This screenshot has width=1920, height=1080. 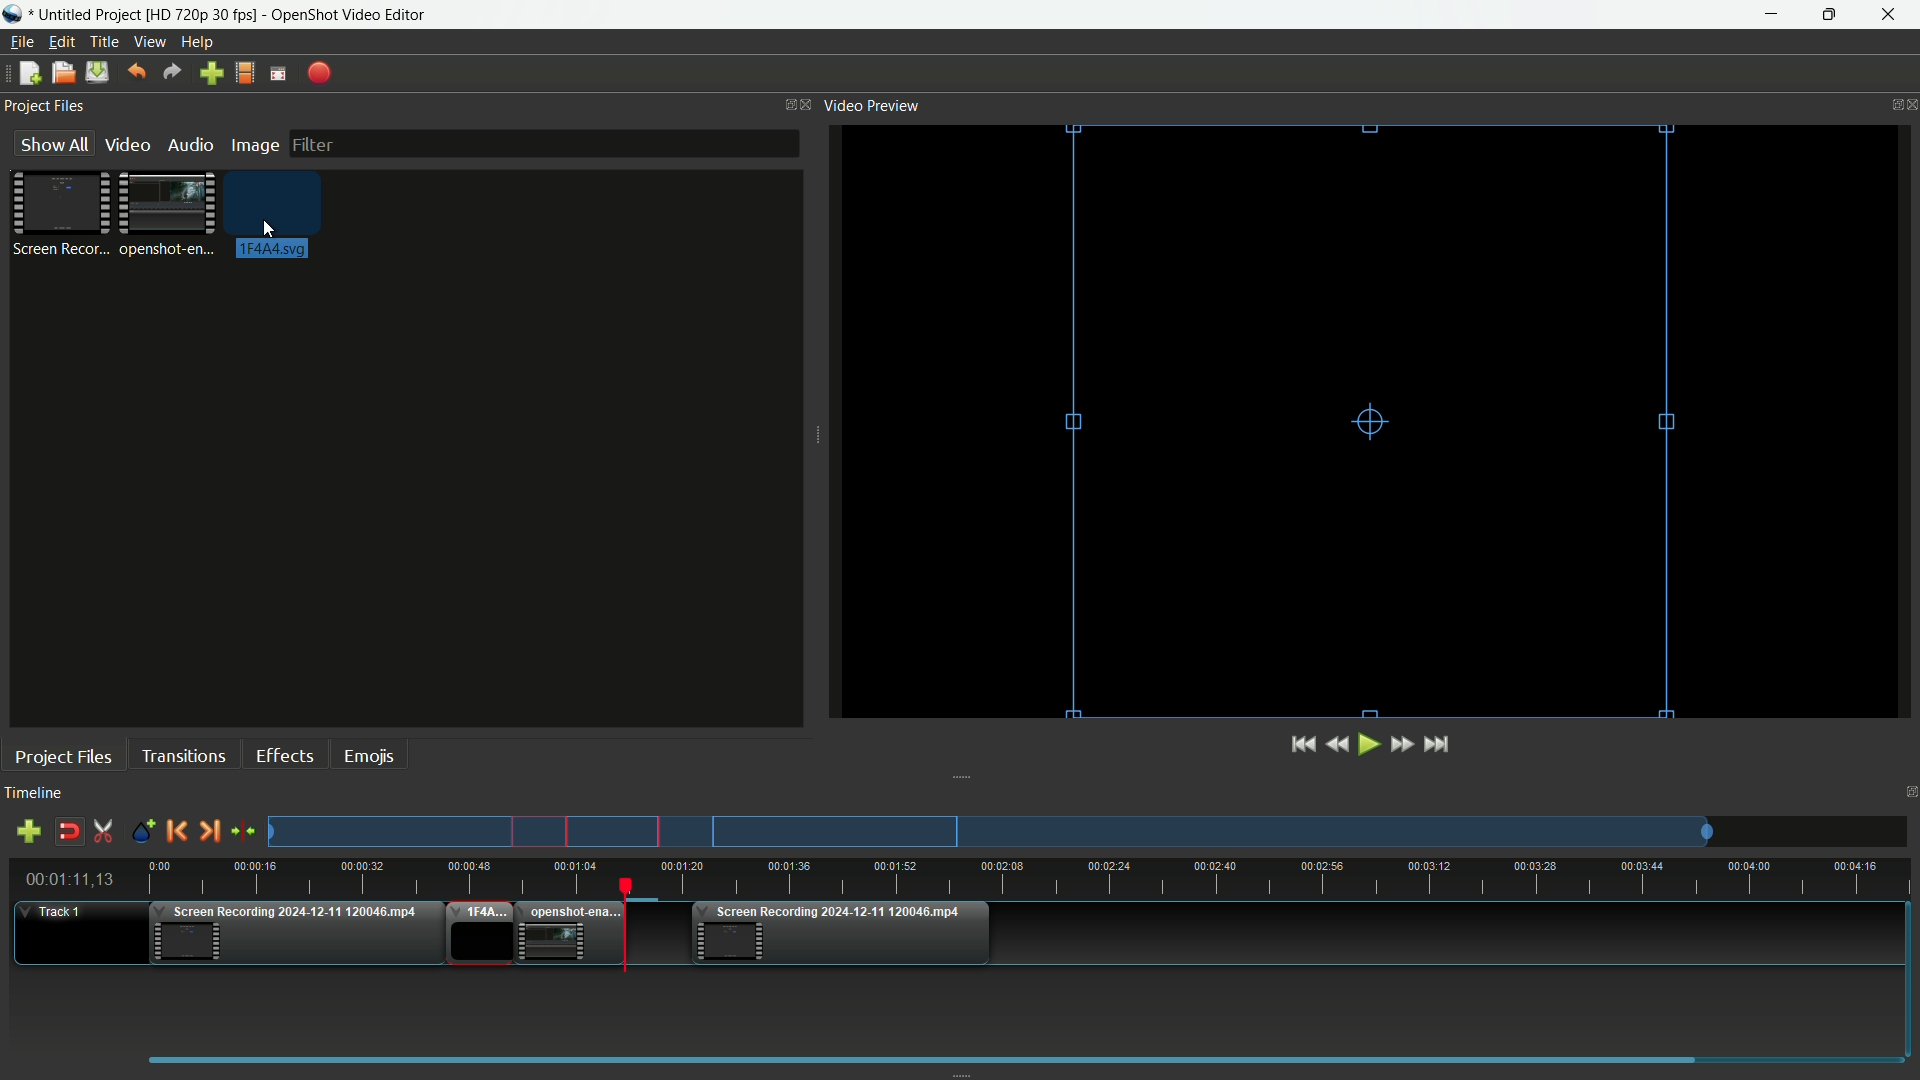 I want to click on help menu, so click(x=199, y=43).